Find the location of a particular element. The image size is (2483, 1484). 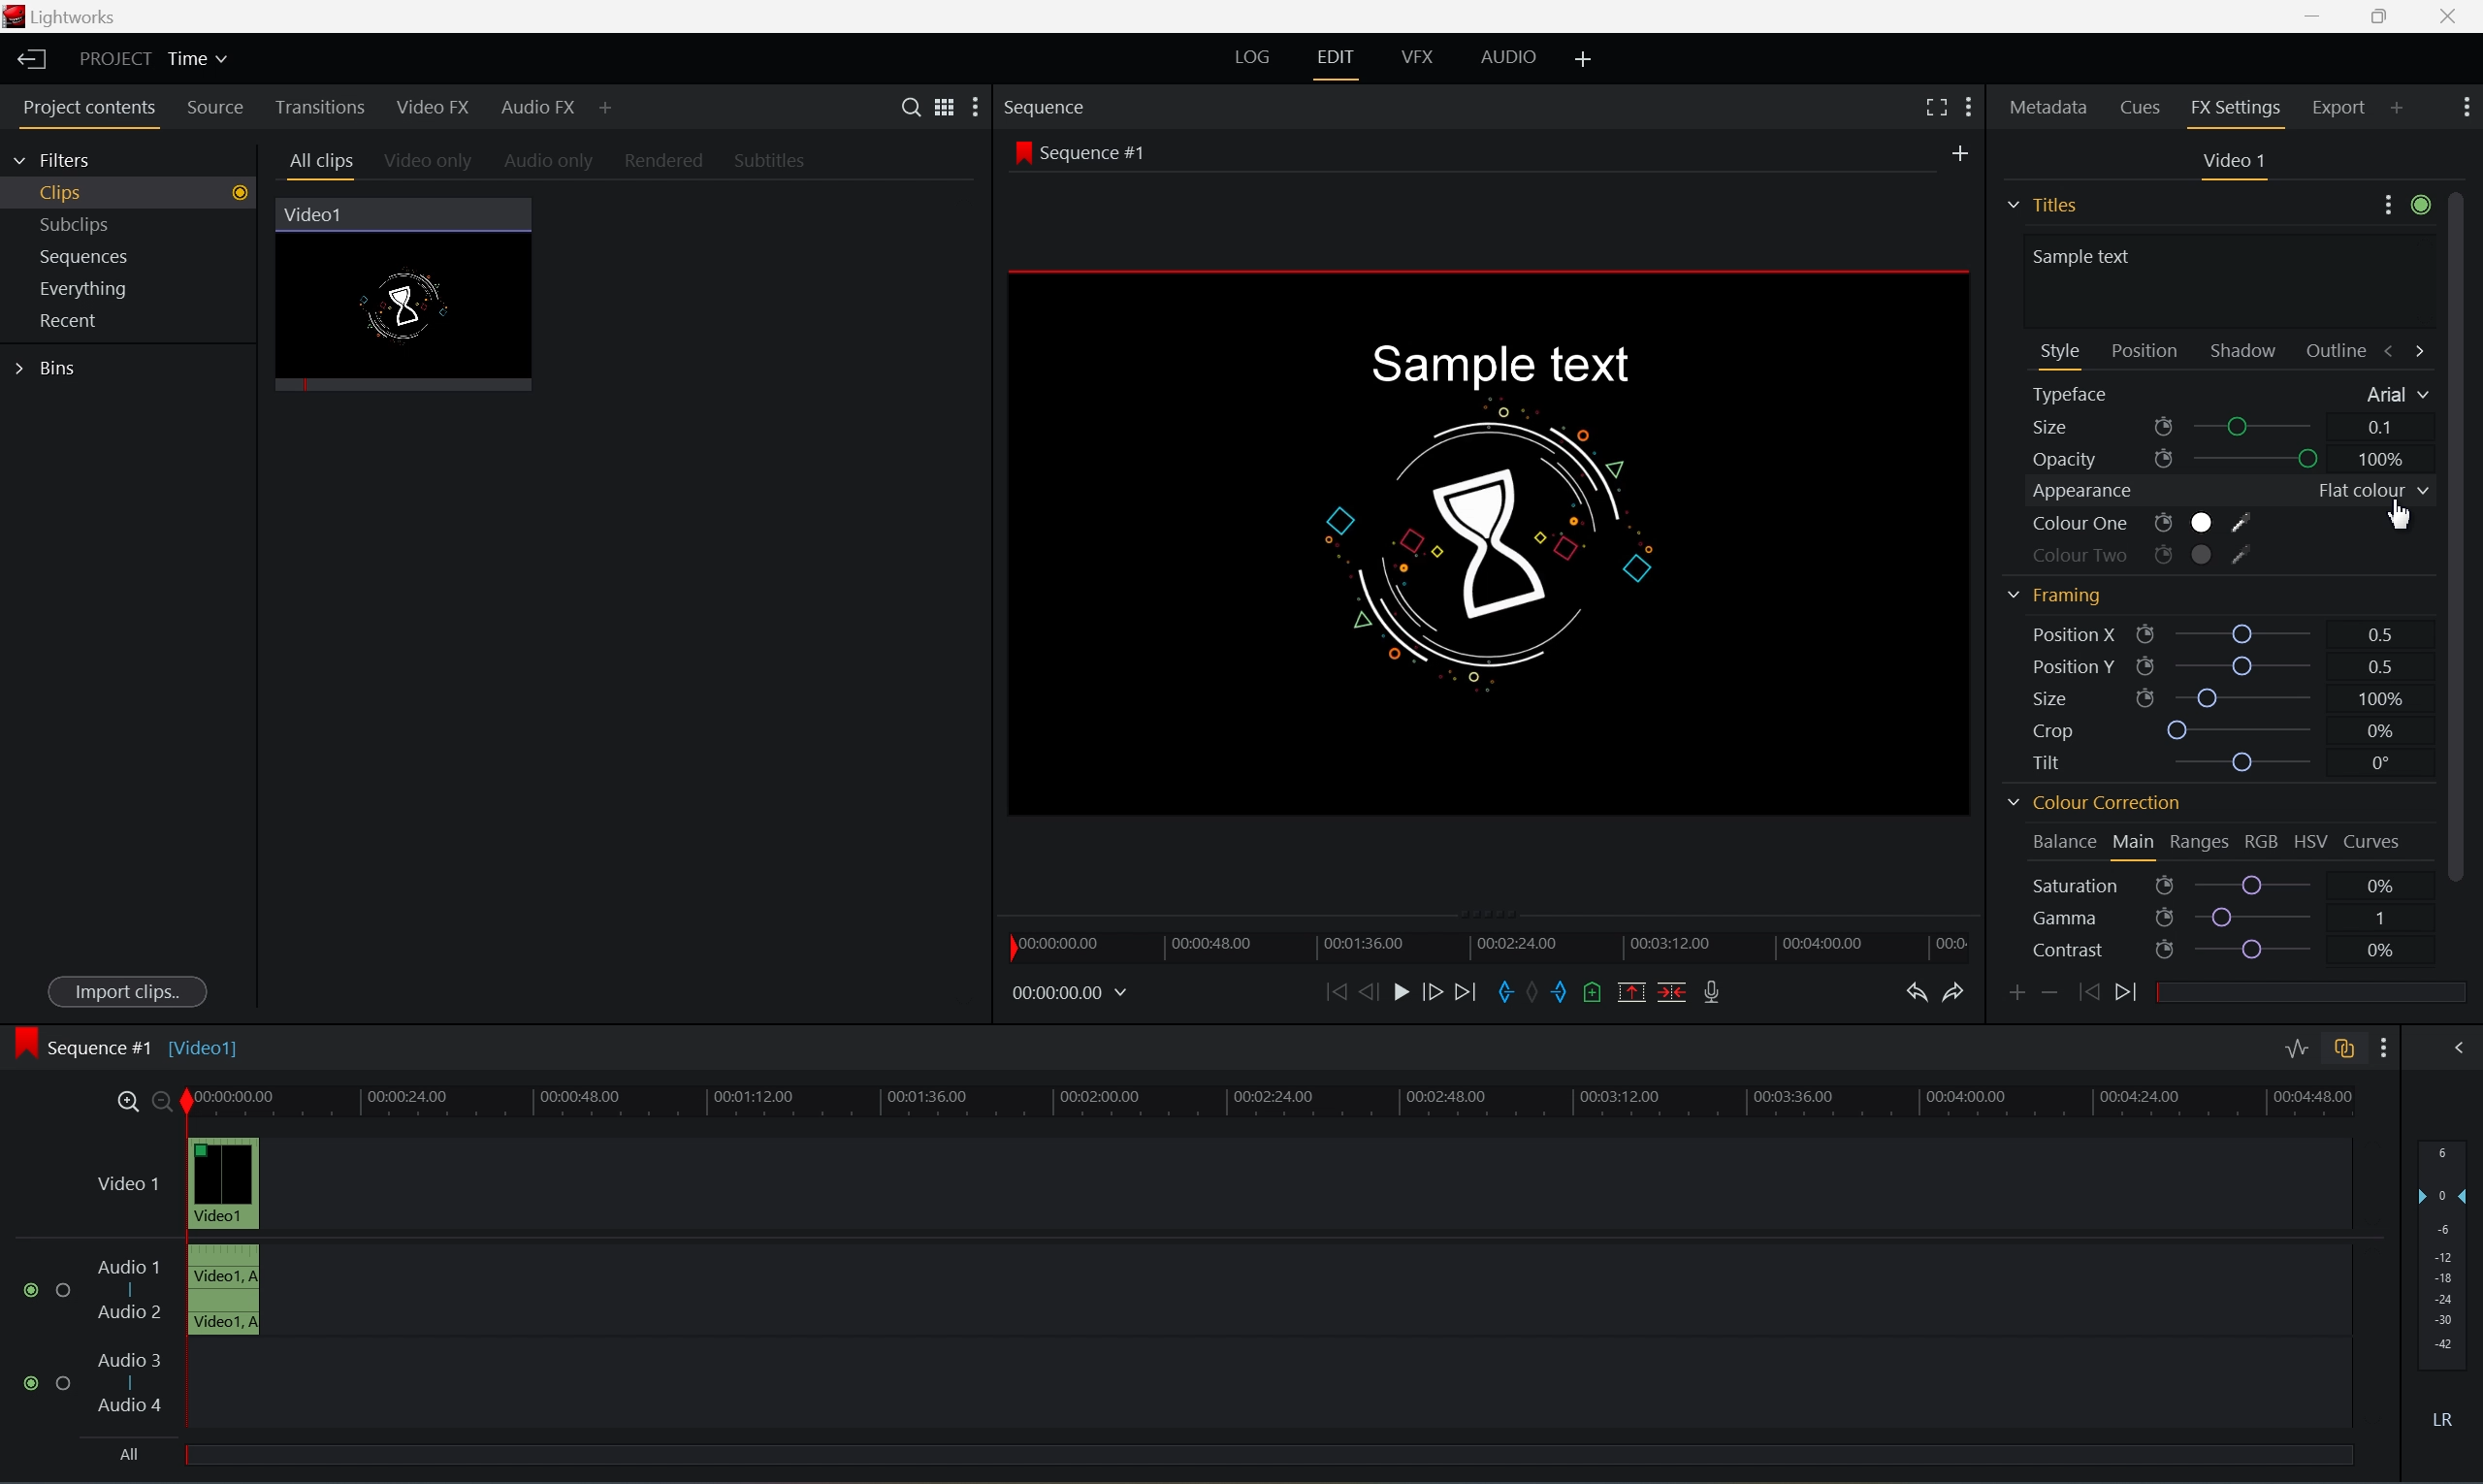

Video1 is located at coordinates (316, 215).